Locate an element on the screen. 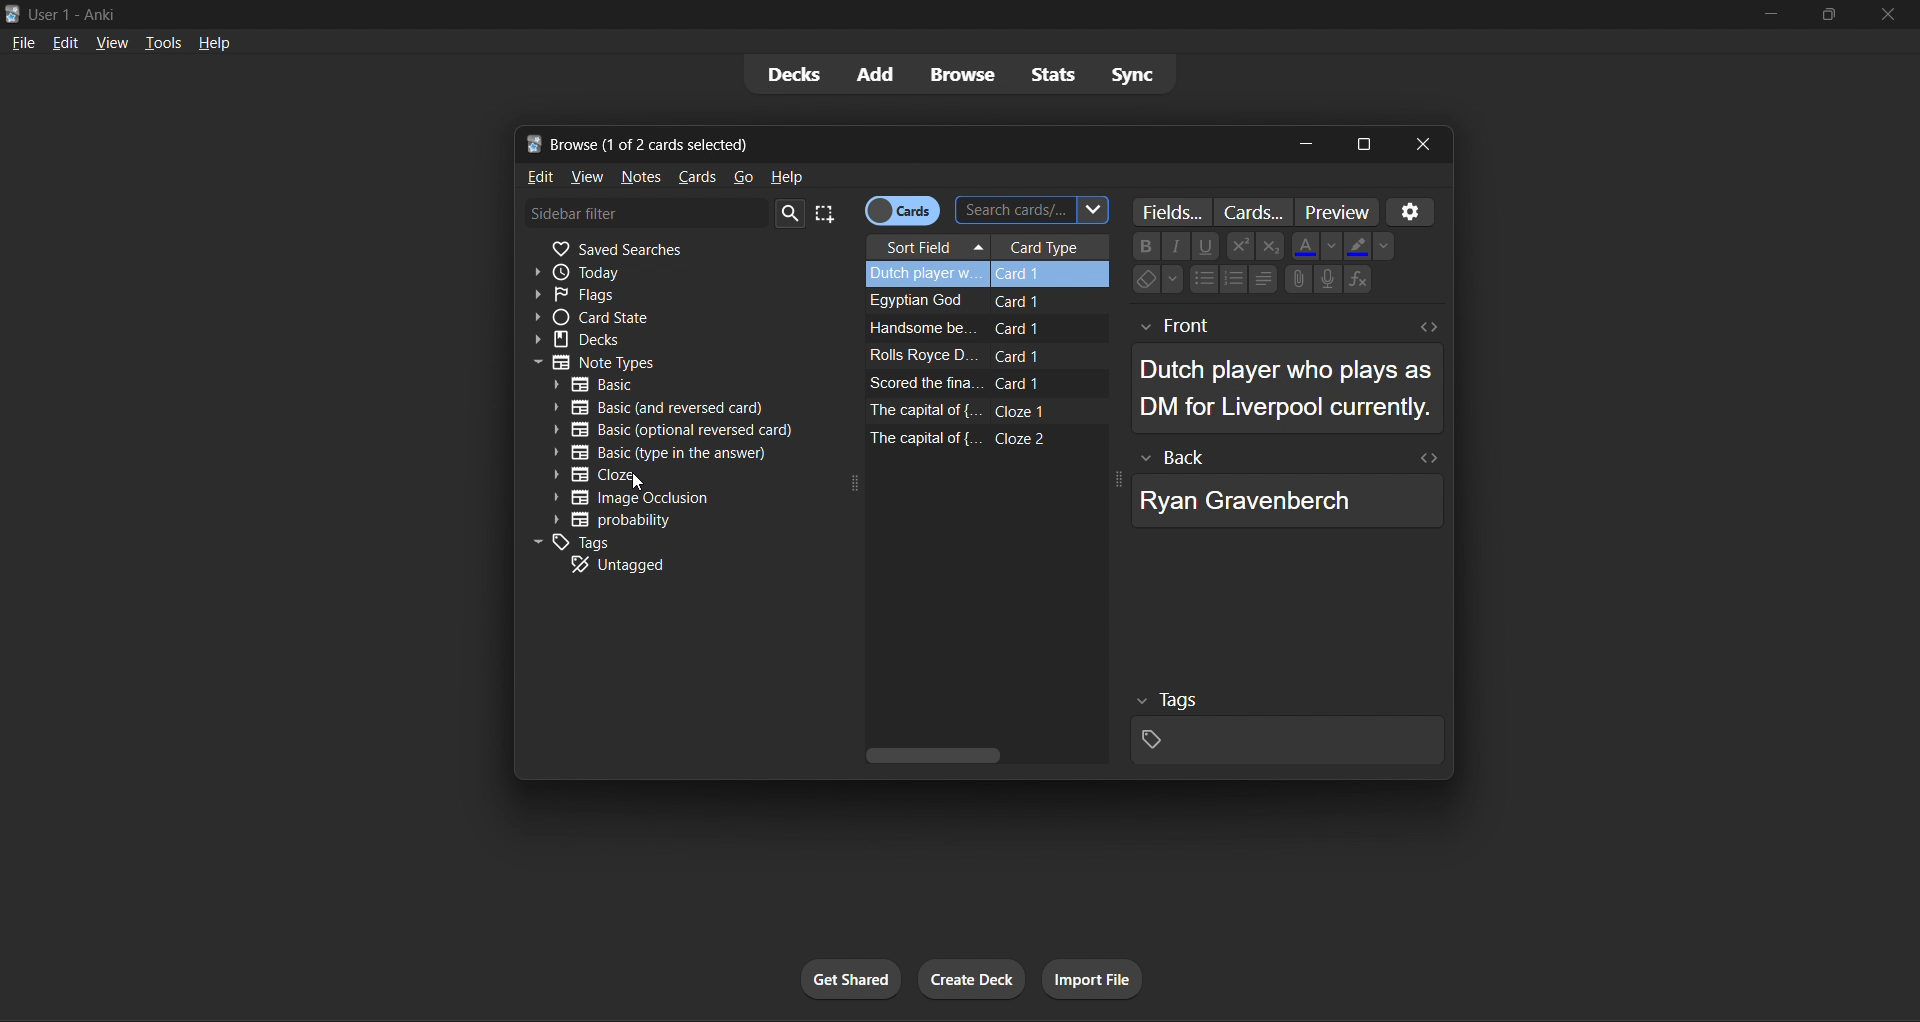  maximize is located at coordinates (1362, 145).